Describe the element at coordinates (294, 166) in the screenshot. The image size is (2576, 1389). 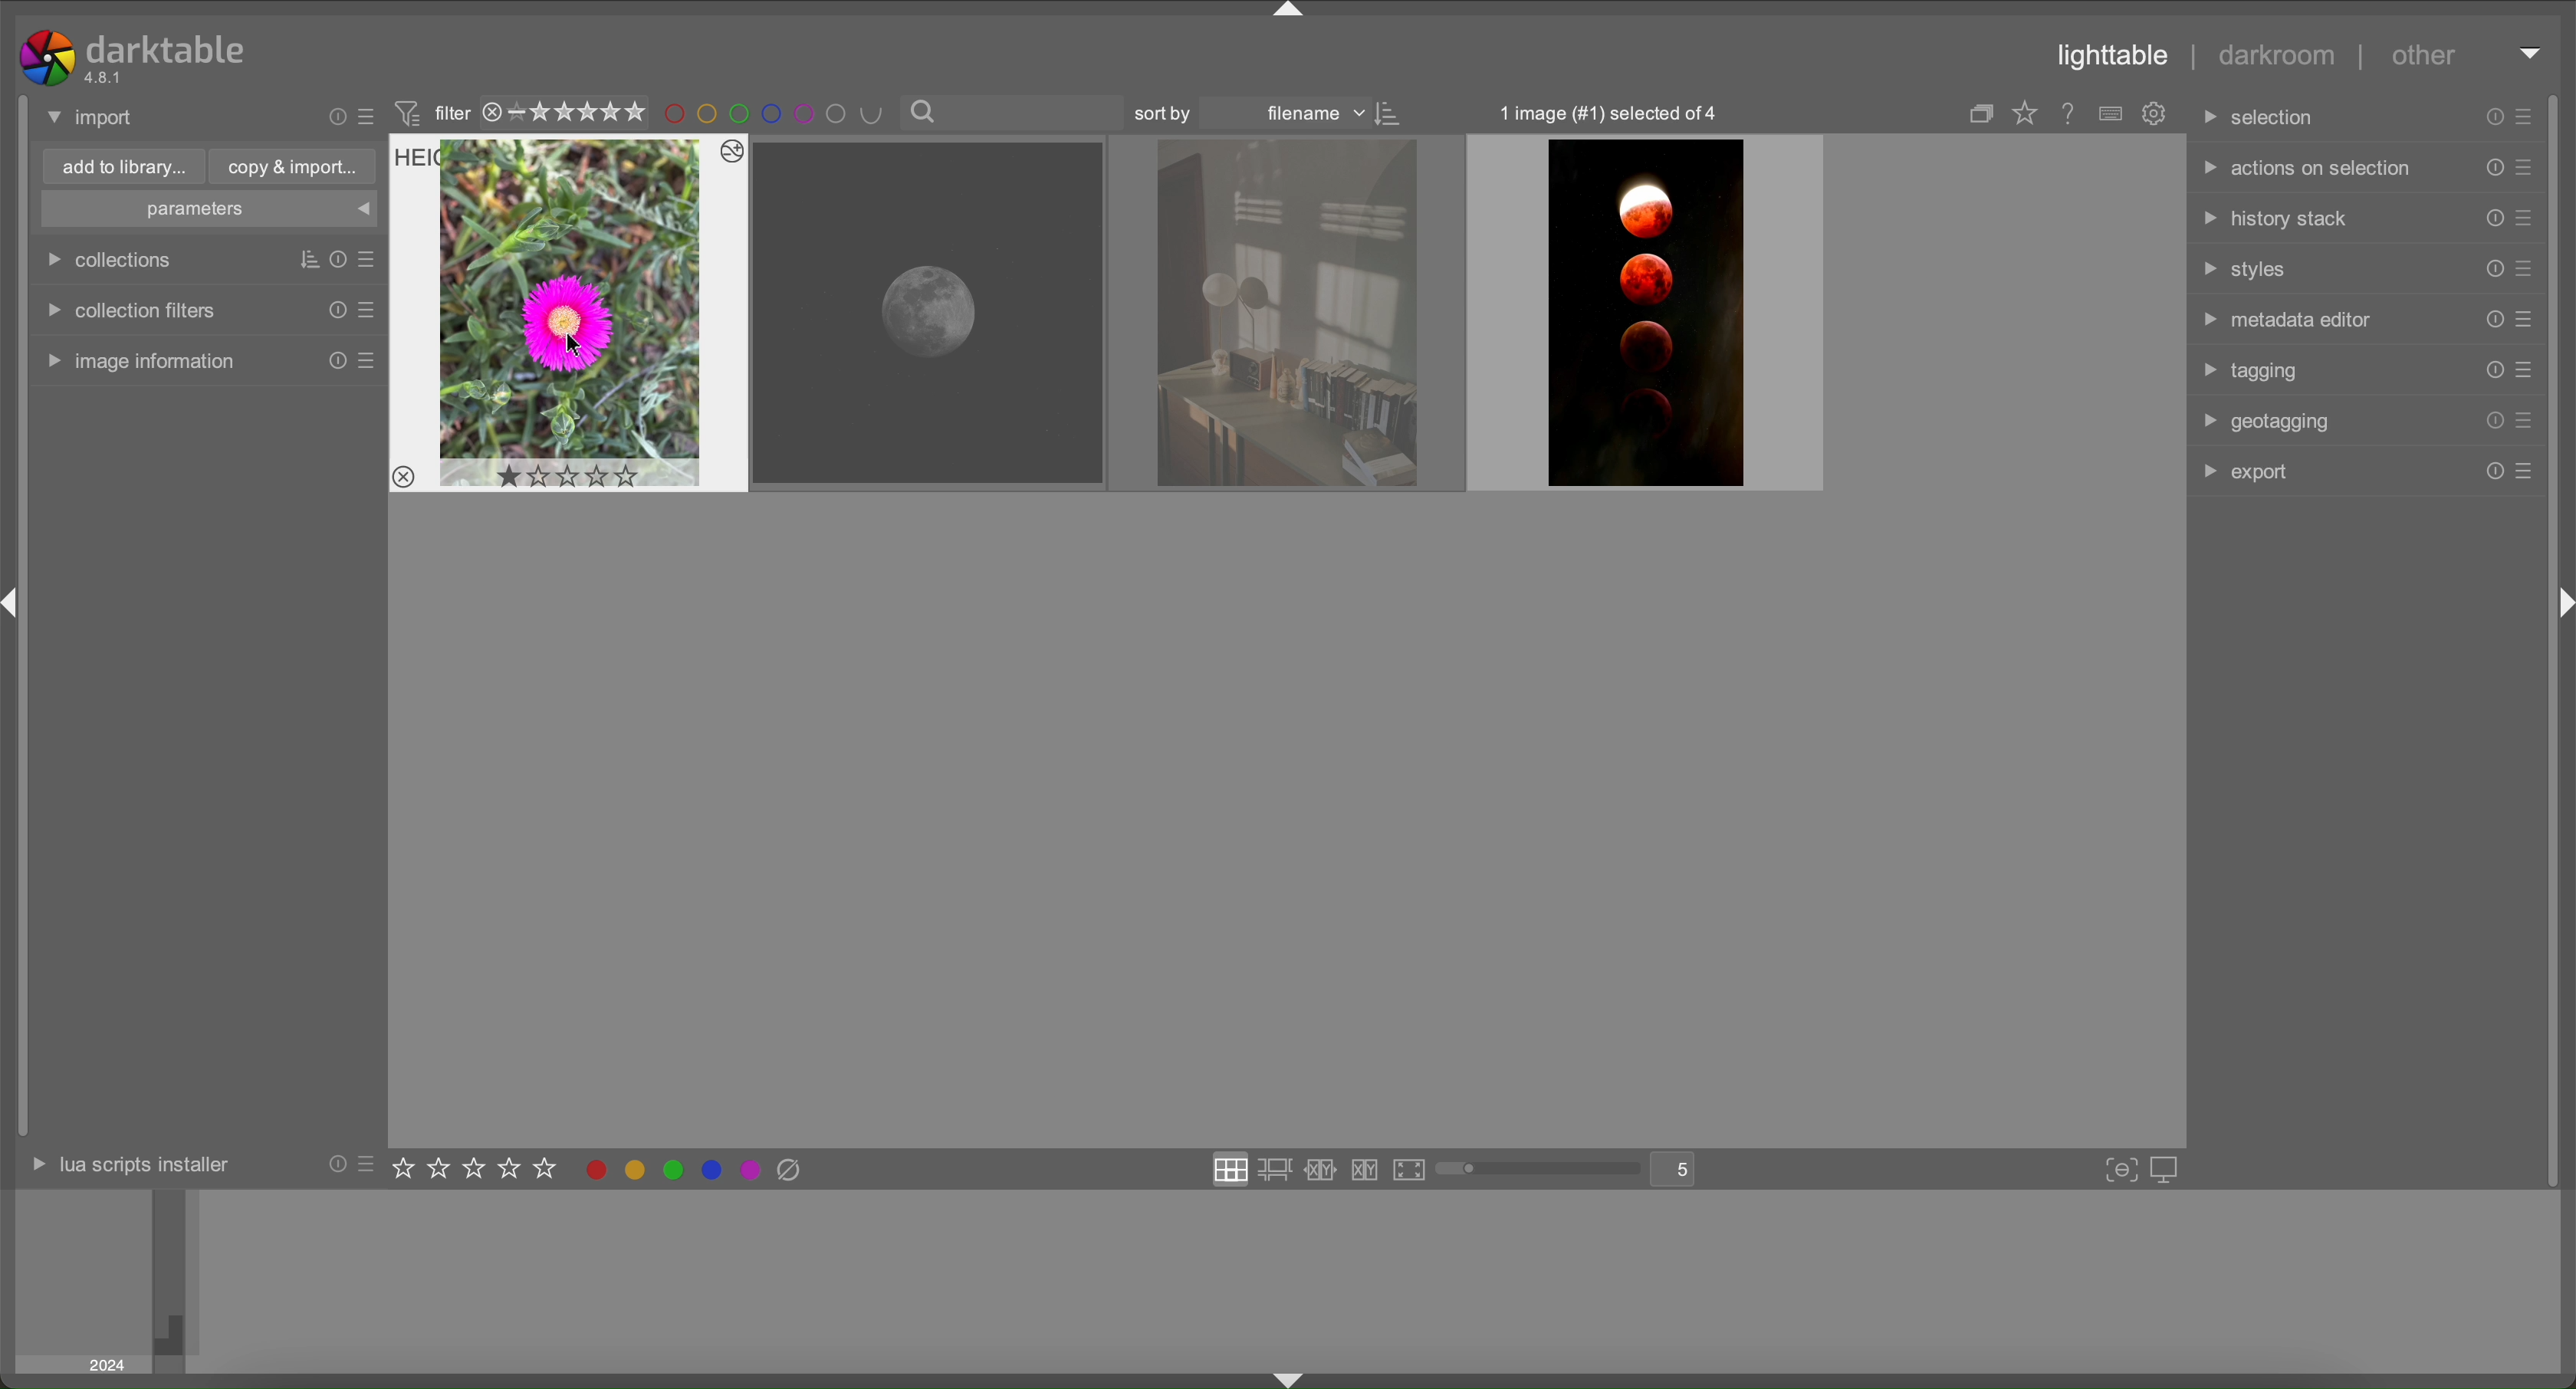
I see `copy and import` at that location.